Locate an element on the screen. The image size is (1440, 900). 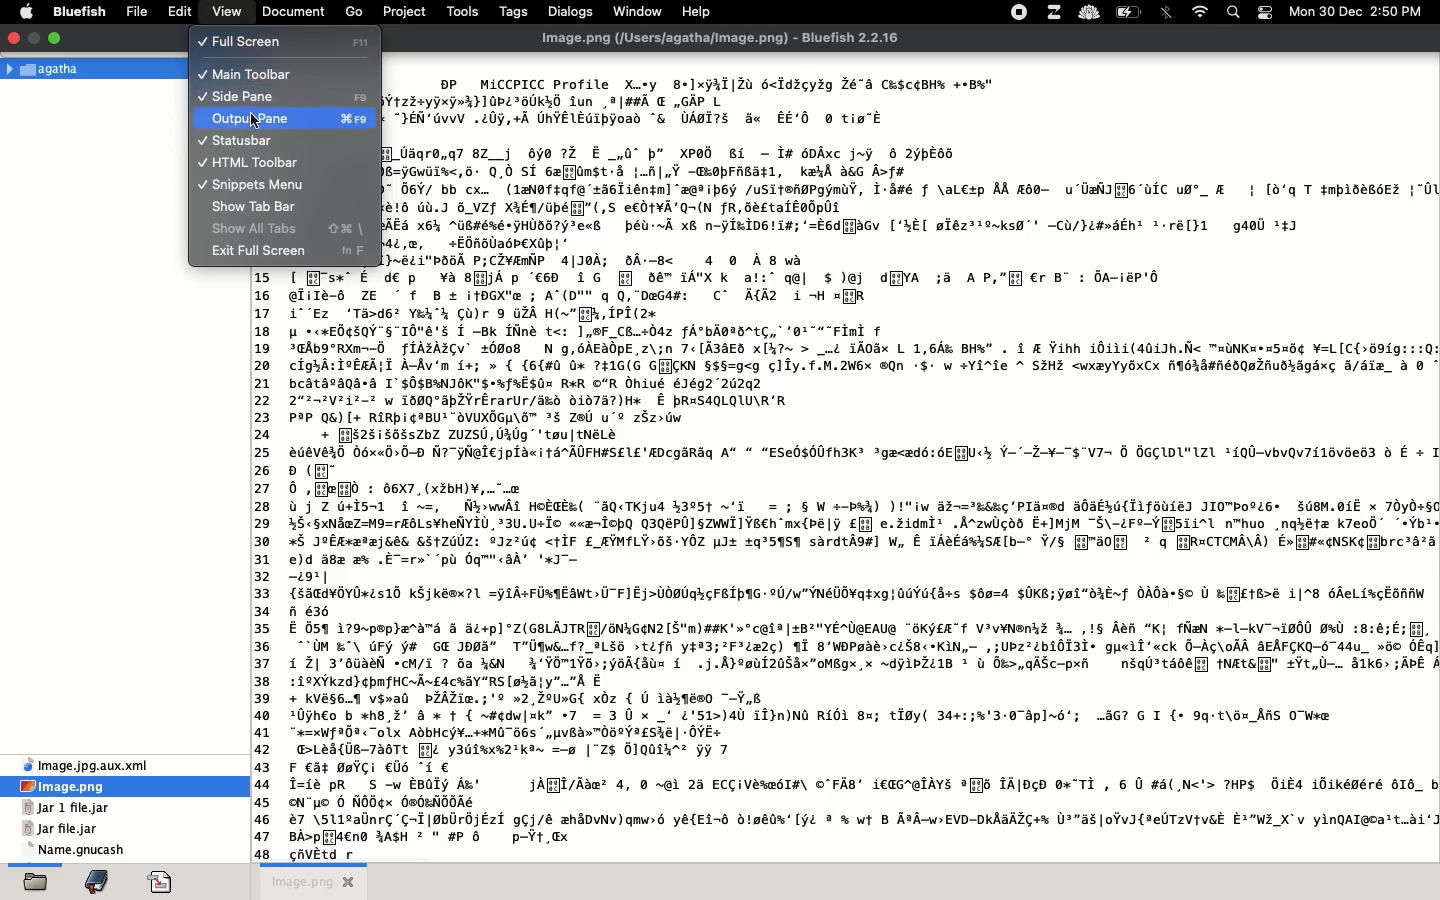
snippets menu is located at coordinates (261, 185).